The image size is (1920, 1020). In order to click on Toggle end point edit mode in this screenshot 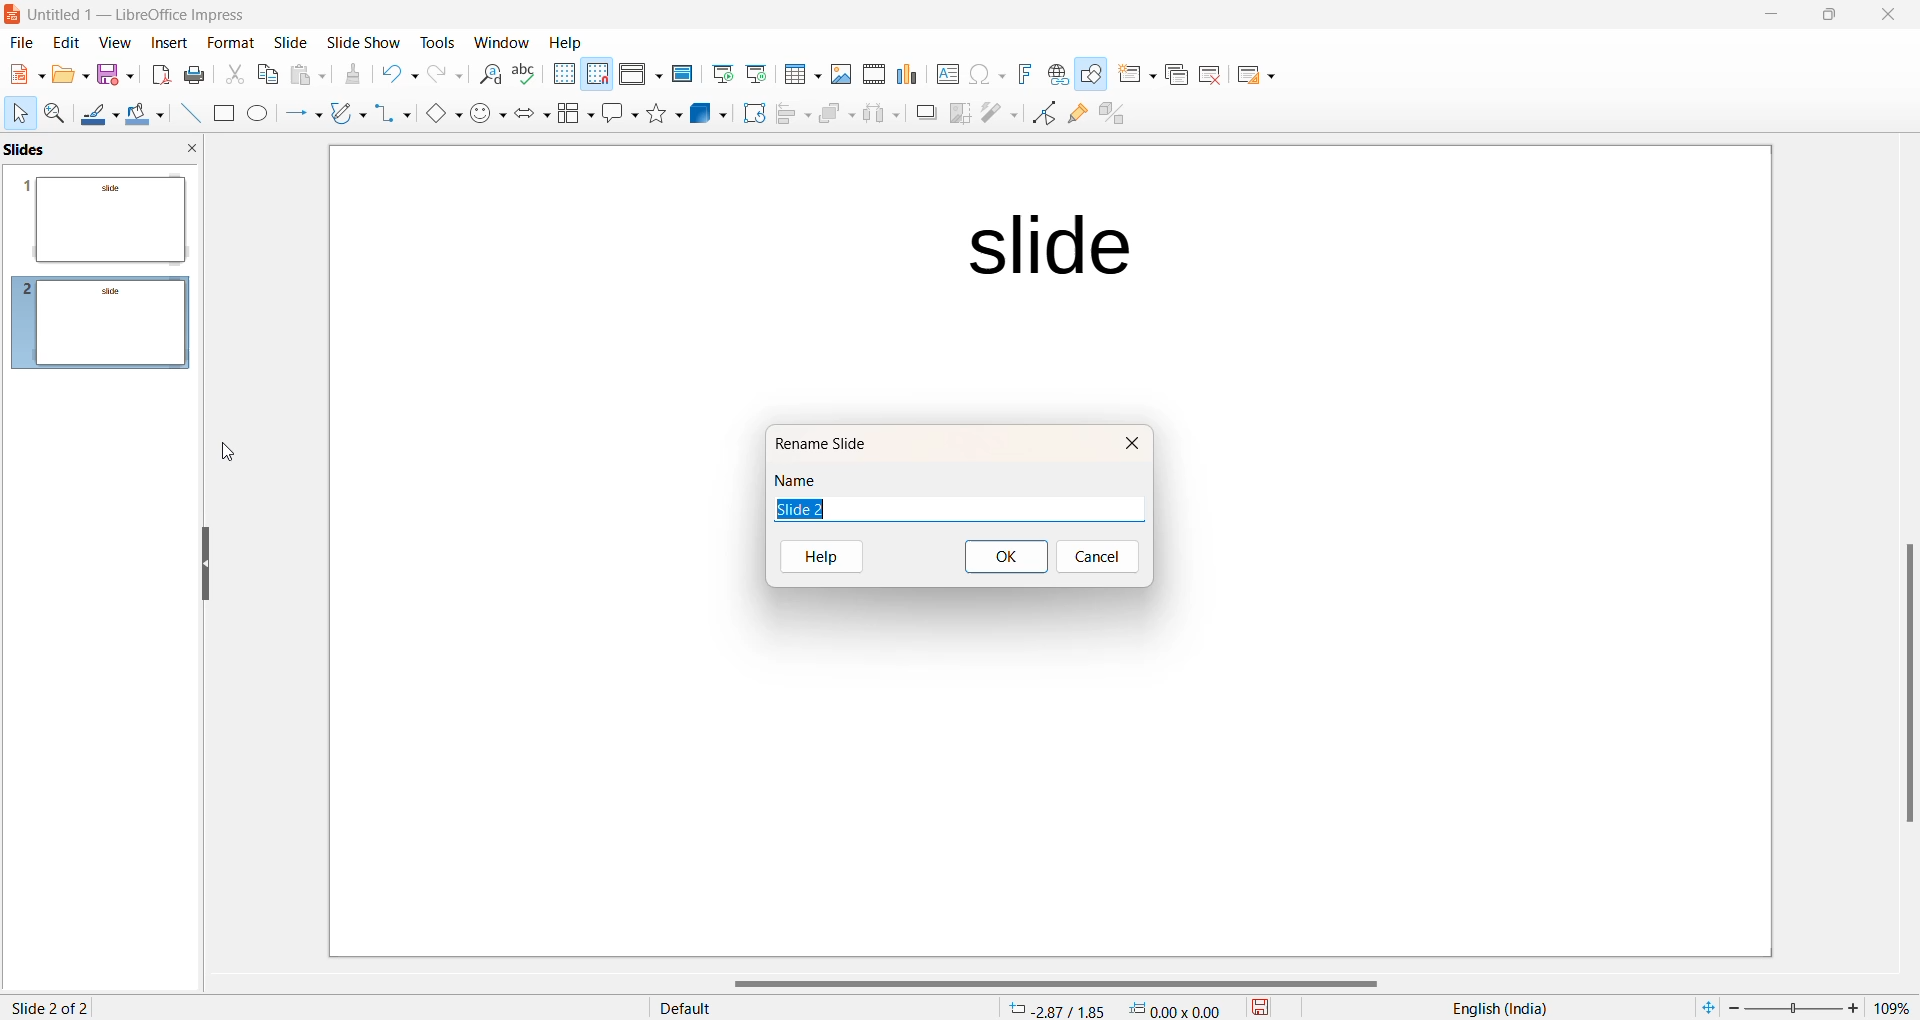, I will do `click(1041, 114)`.